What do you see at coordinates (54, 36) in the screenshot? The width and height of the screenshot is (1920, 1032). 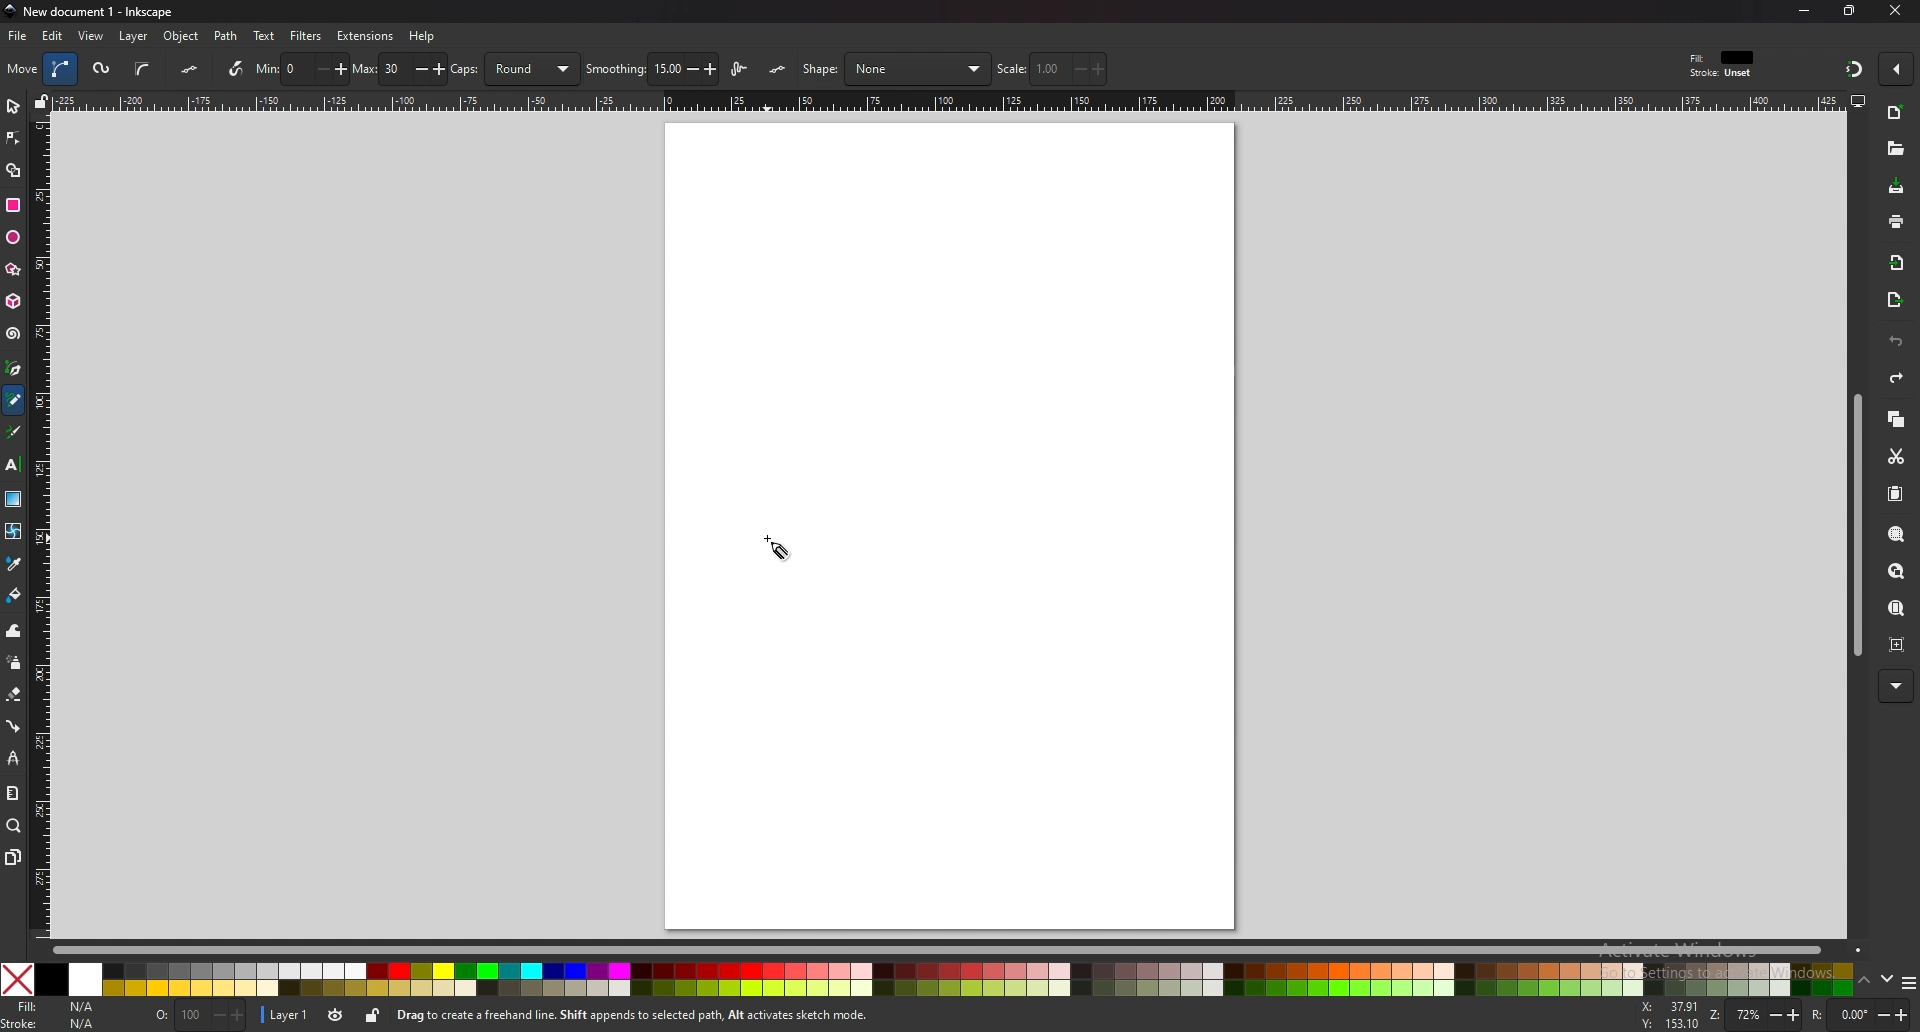 I see `edit` at bounding box center [54, 36].